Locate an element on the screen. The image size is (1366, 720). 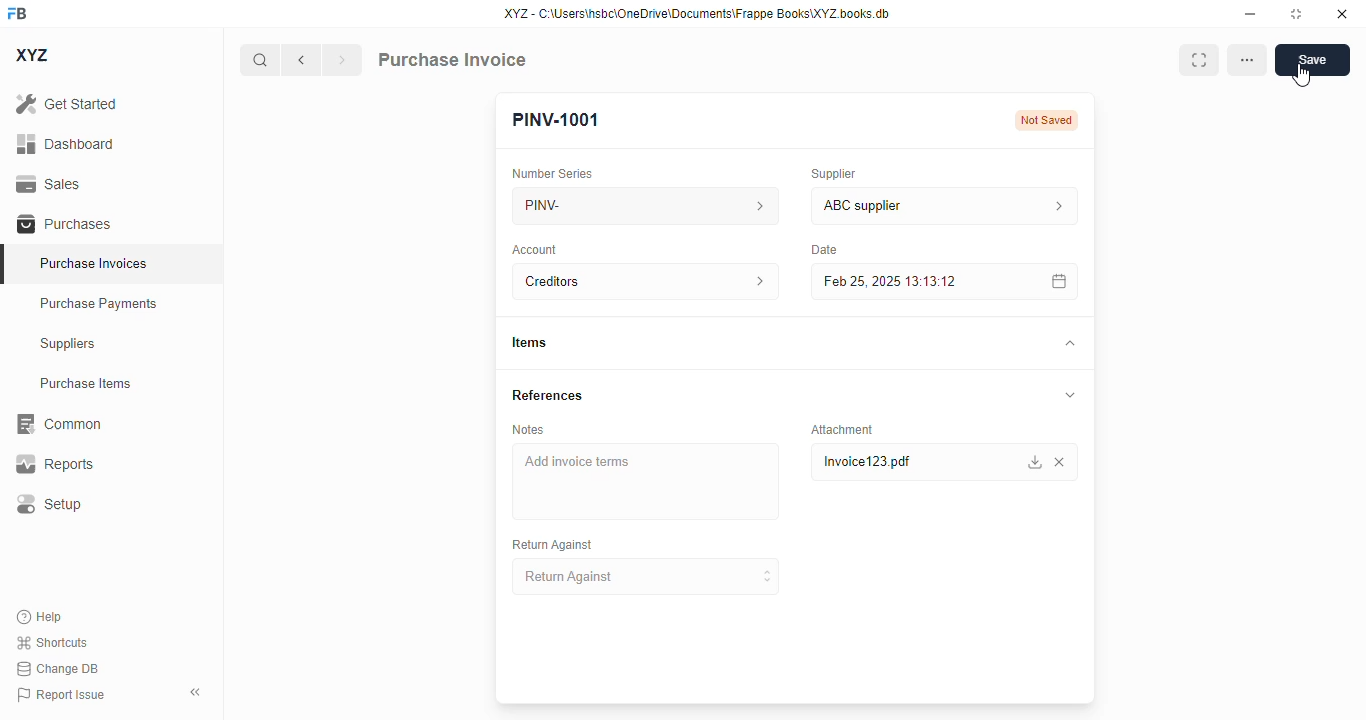
feb 25, 2025 13:13:12 is located at coordinates (905, 281).